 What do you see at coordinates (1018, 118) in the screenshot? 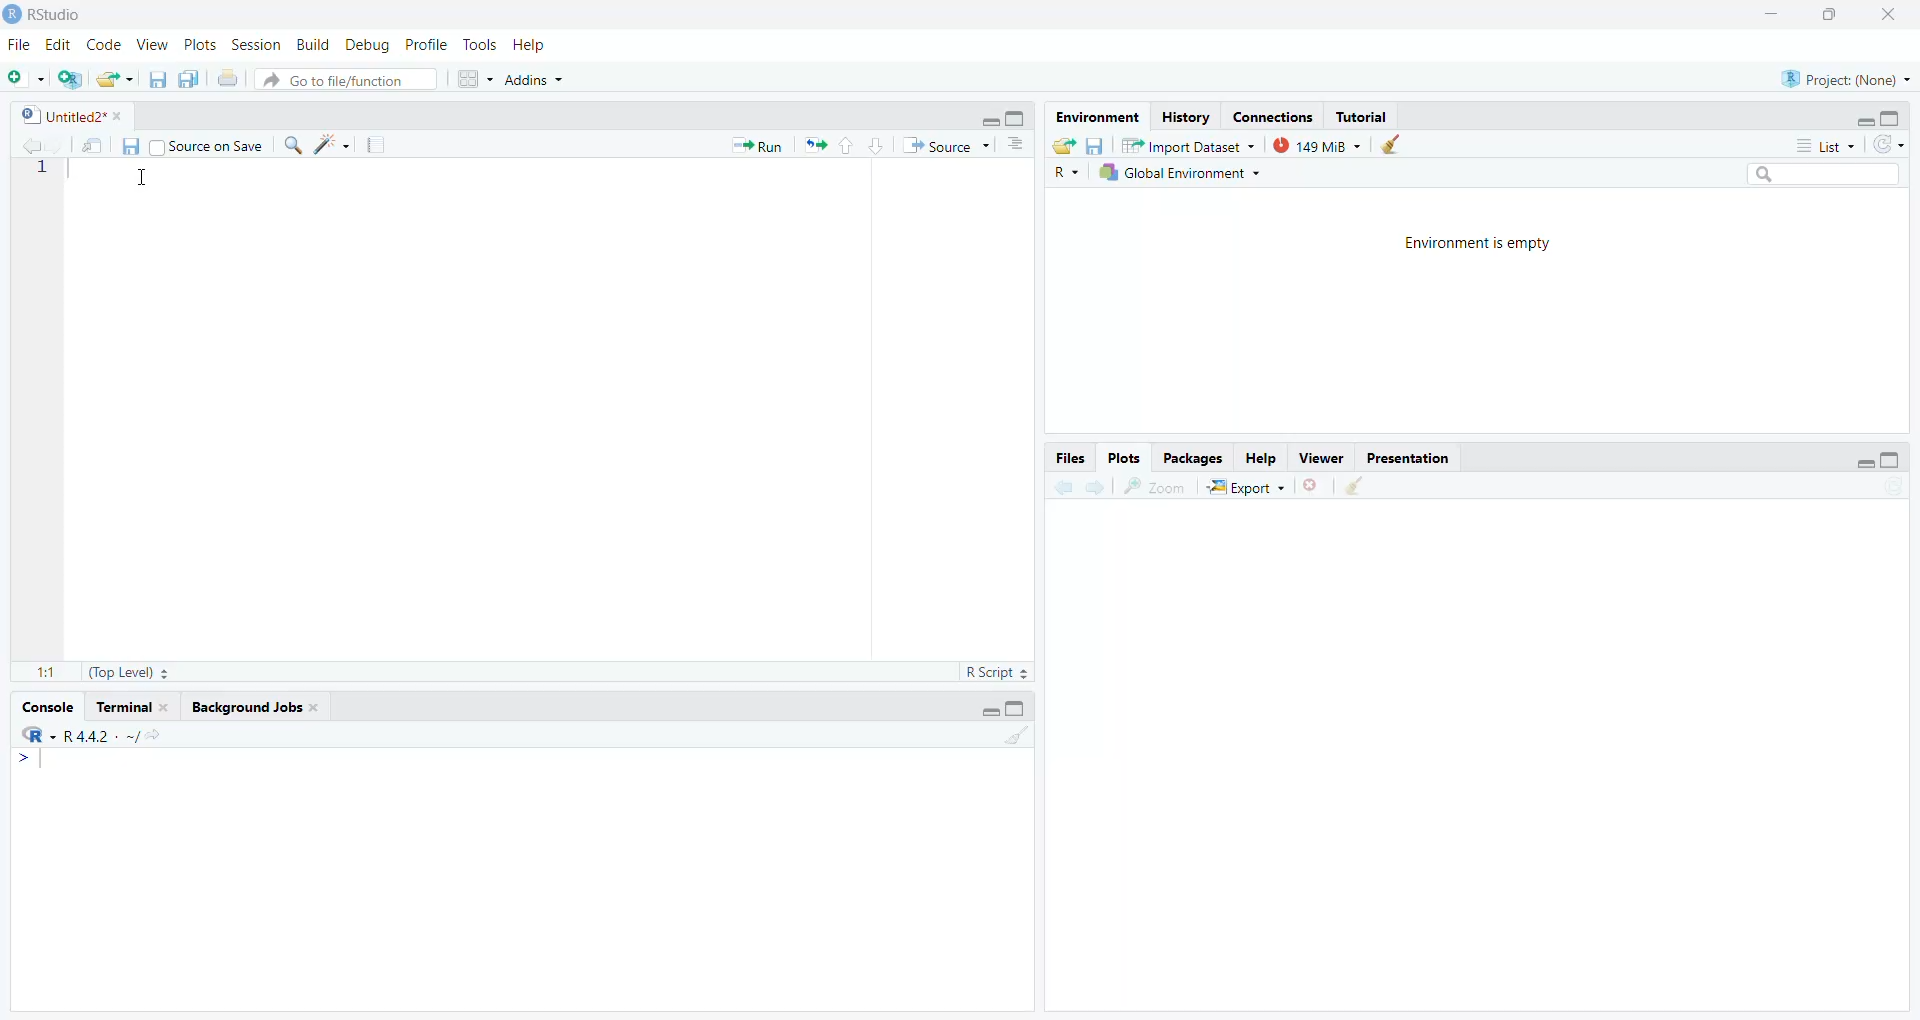
I see `Maximize` at bounding box center [1018, 118].